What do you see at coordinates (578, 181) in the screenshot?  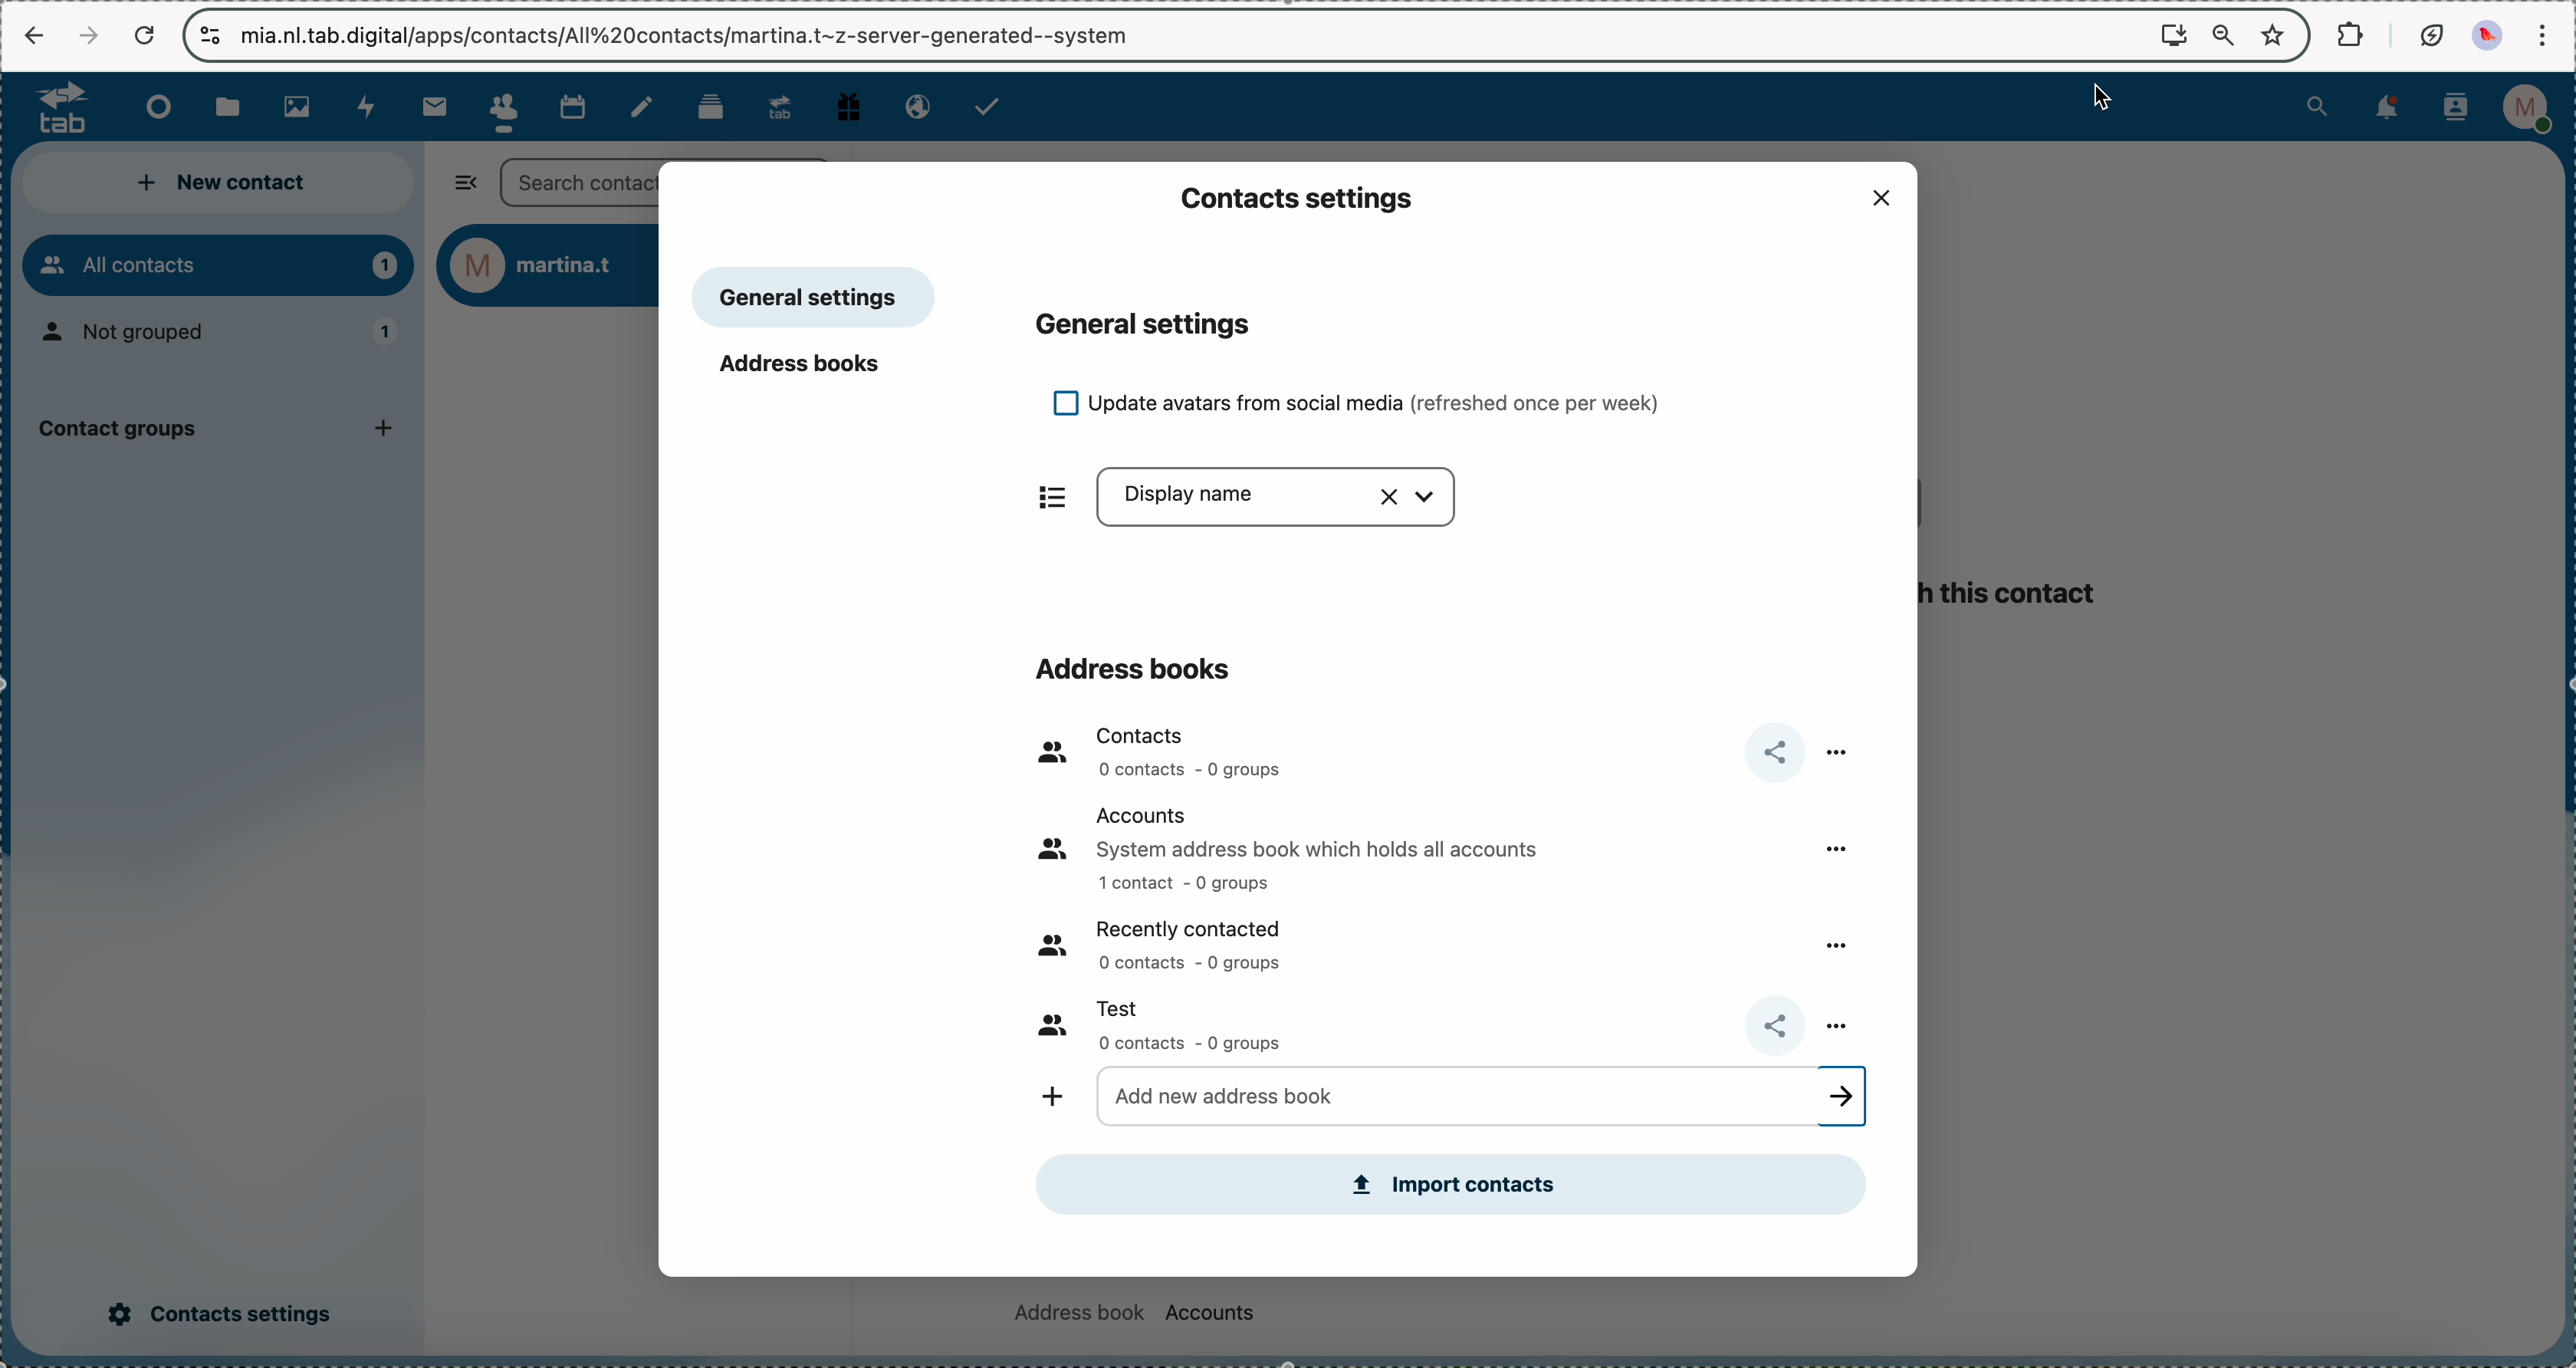 I see `search bar` at bounding box center [578, 181].